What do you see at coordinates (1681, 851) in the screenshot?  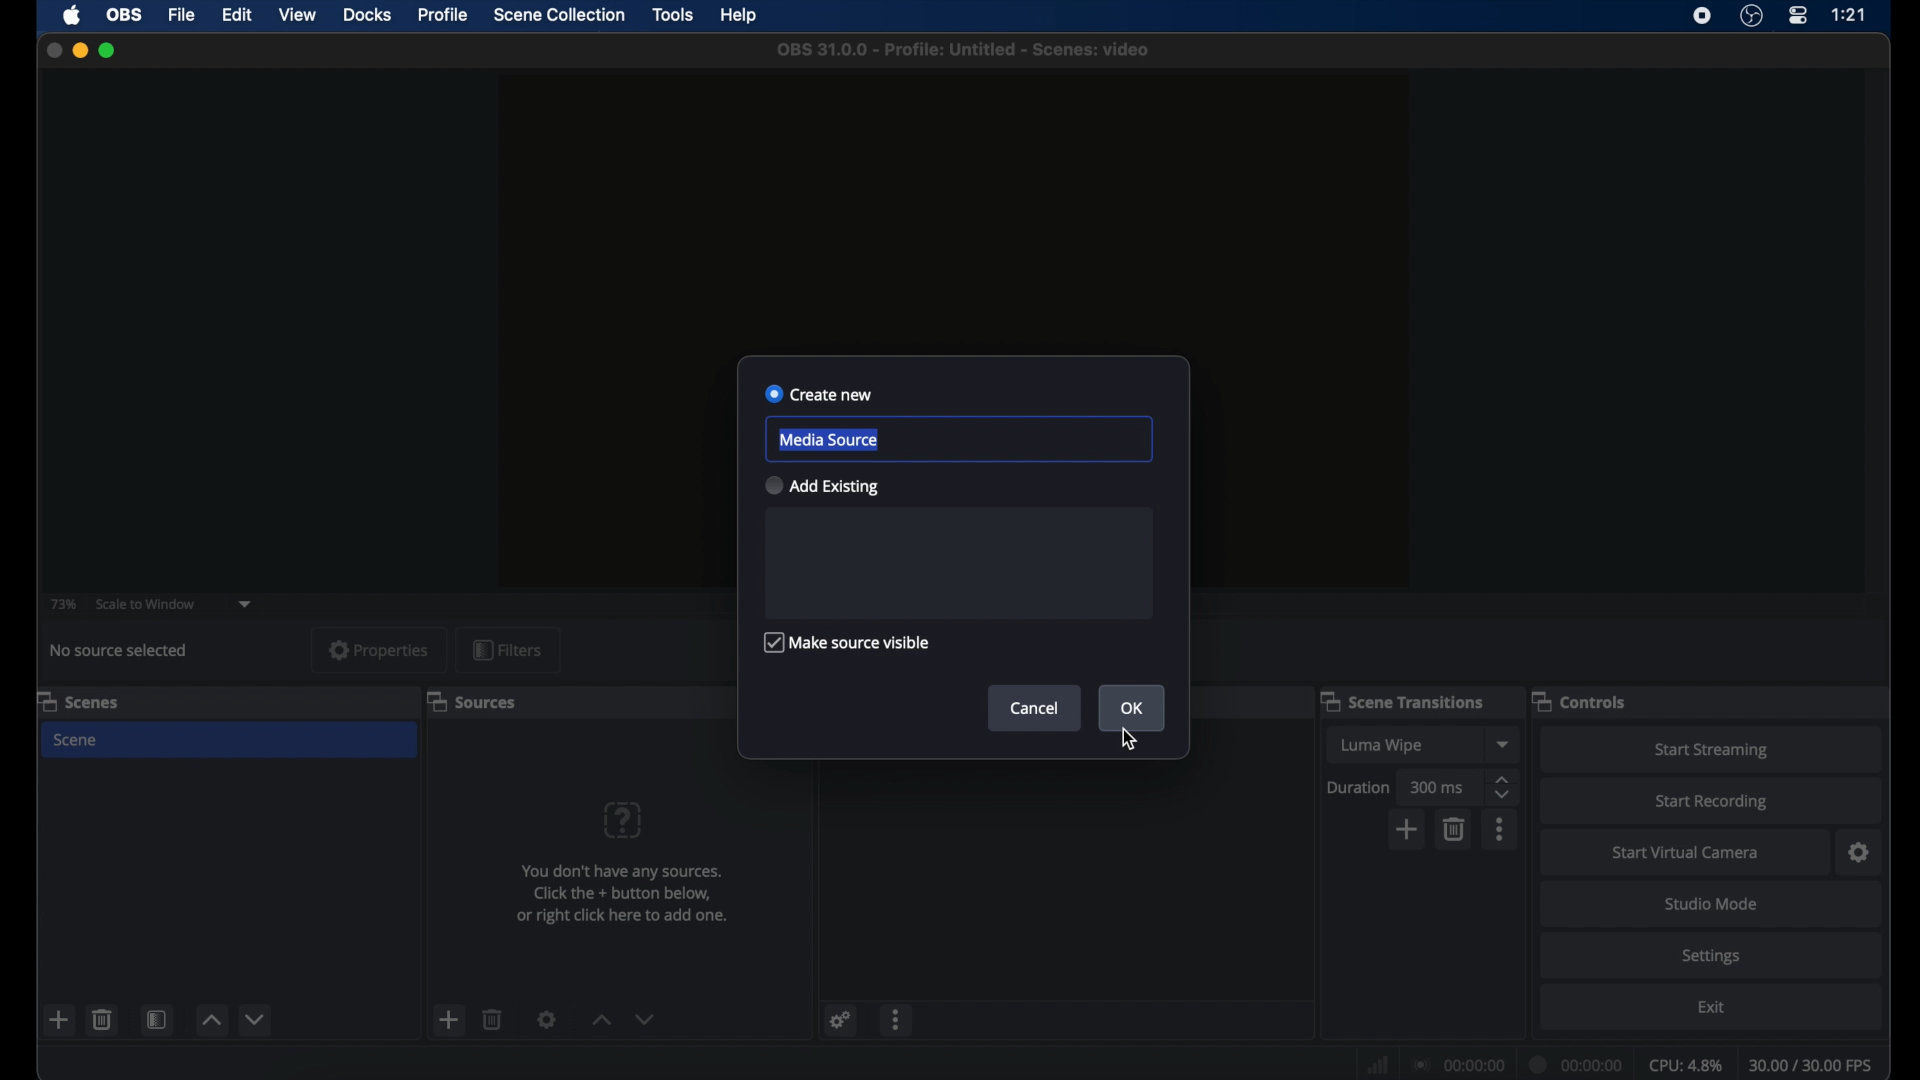 I see `start virtual camera` at bounding box center [1681, 851].